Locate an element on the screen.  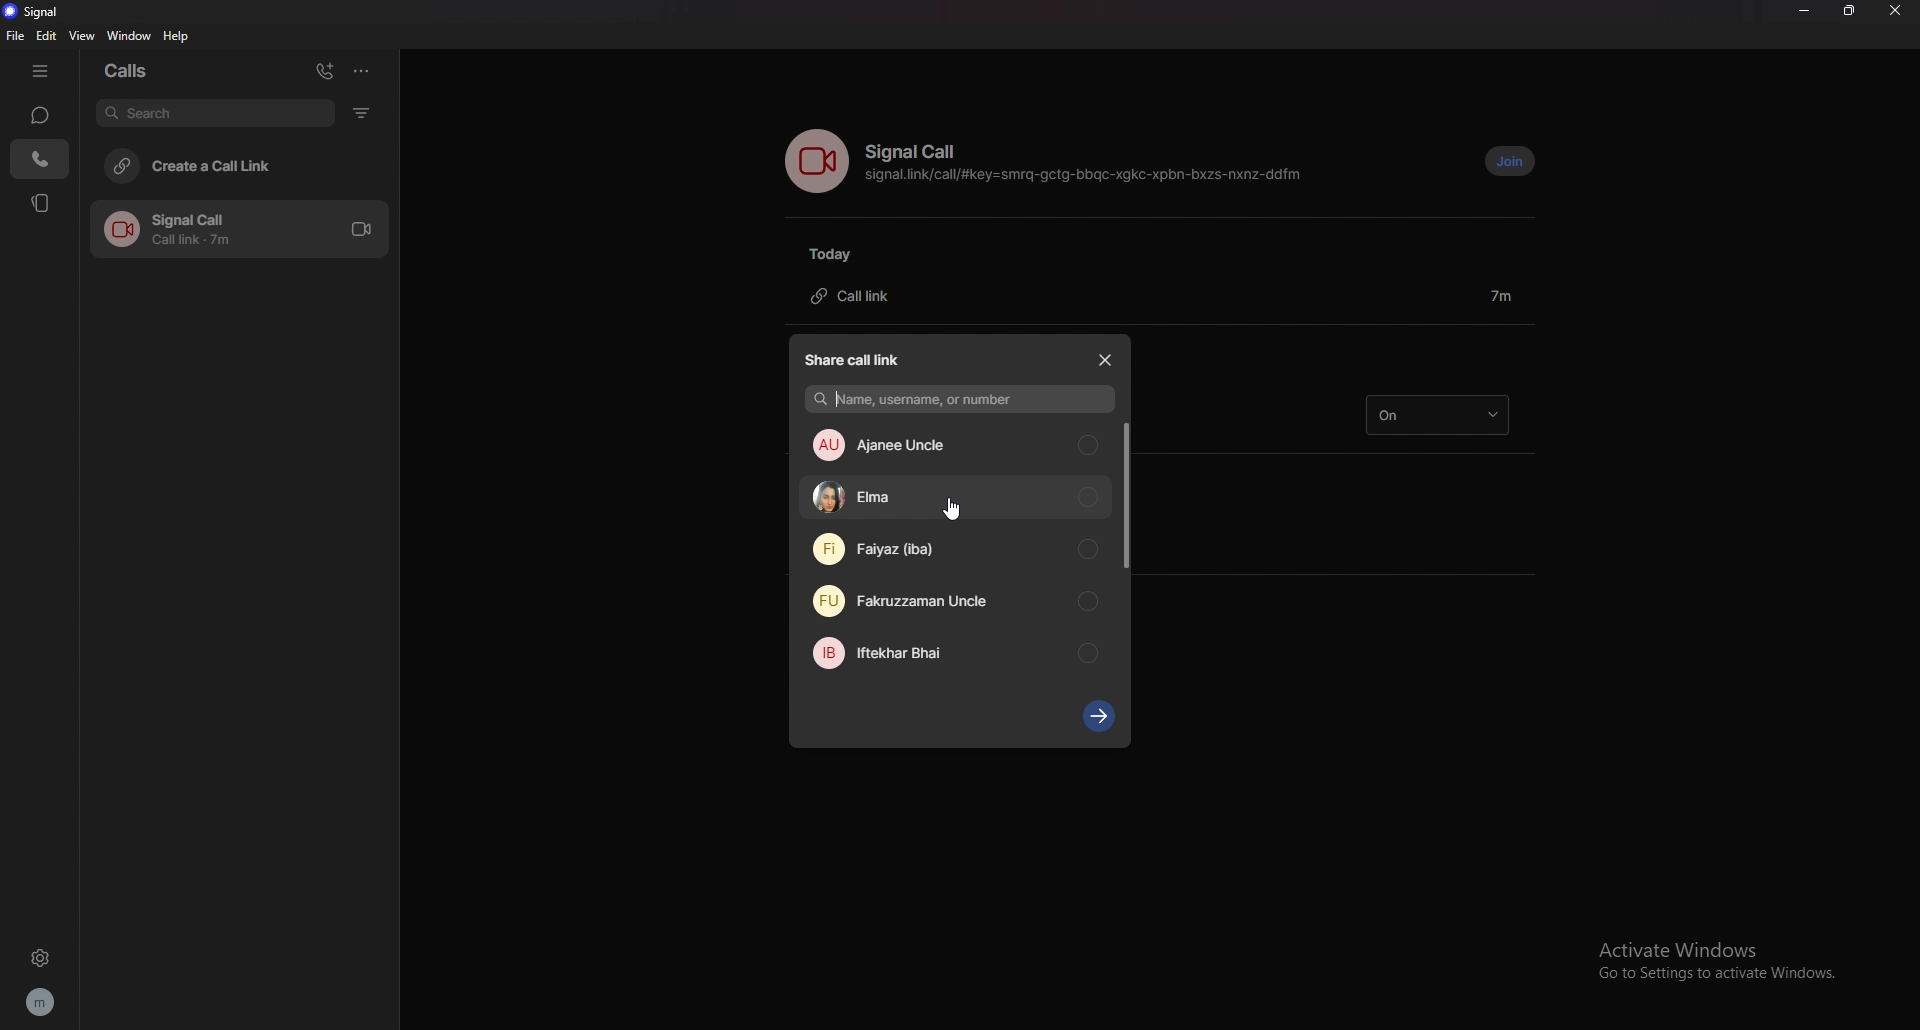
cursor is located at coordinates (950, 510).